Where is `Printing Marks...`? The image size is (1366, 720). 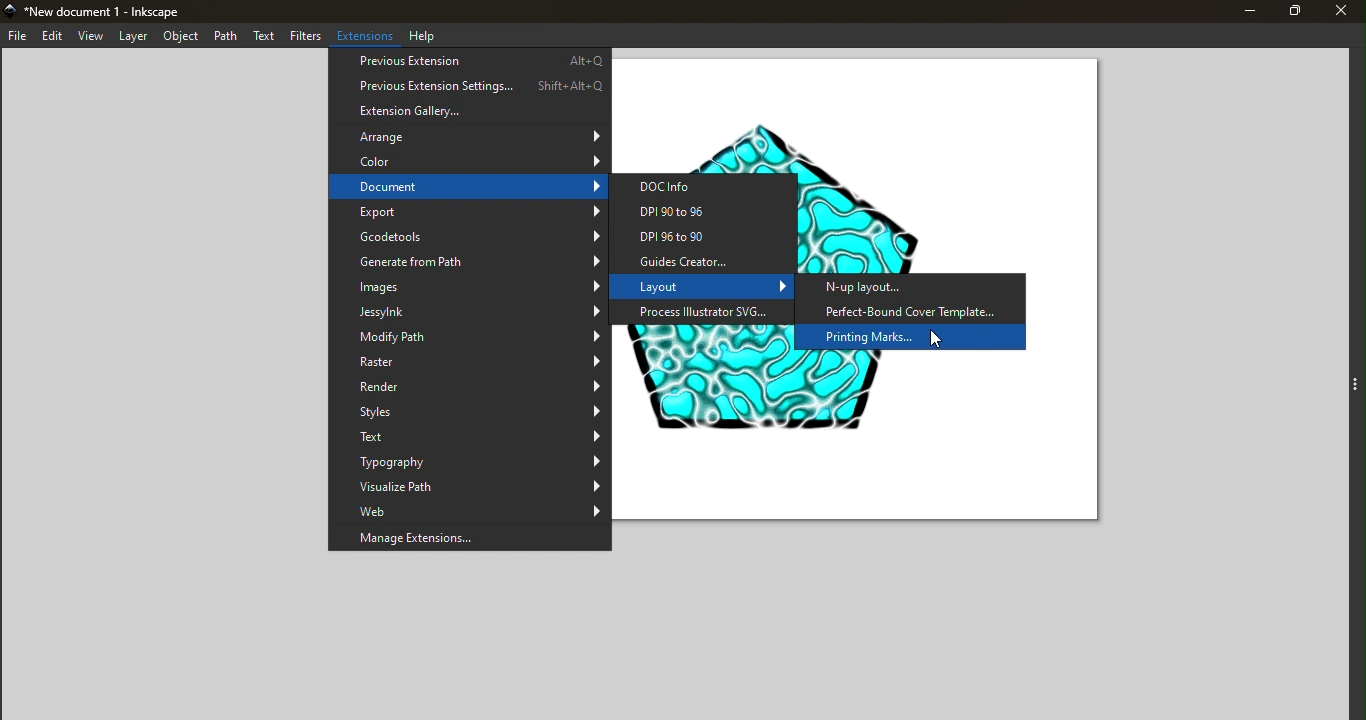
Printing Marks... is located at coordinates (884, 336).